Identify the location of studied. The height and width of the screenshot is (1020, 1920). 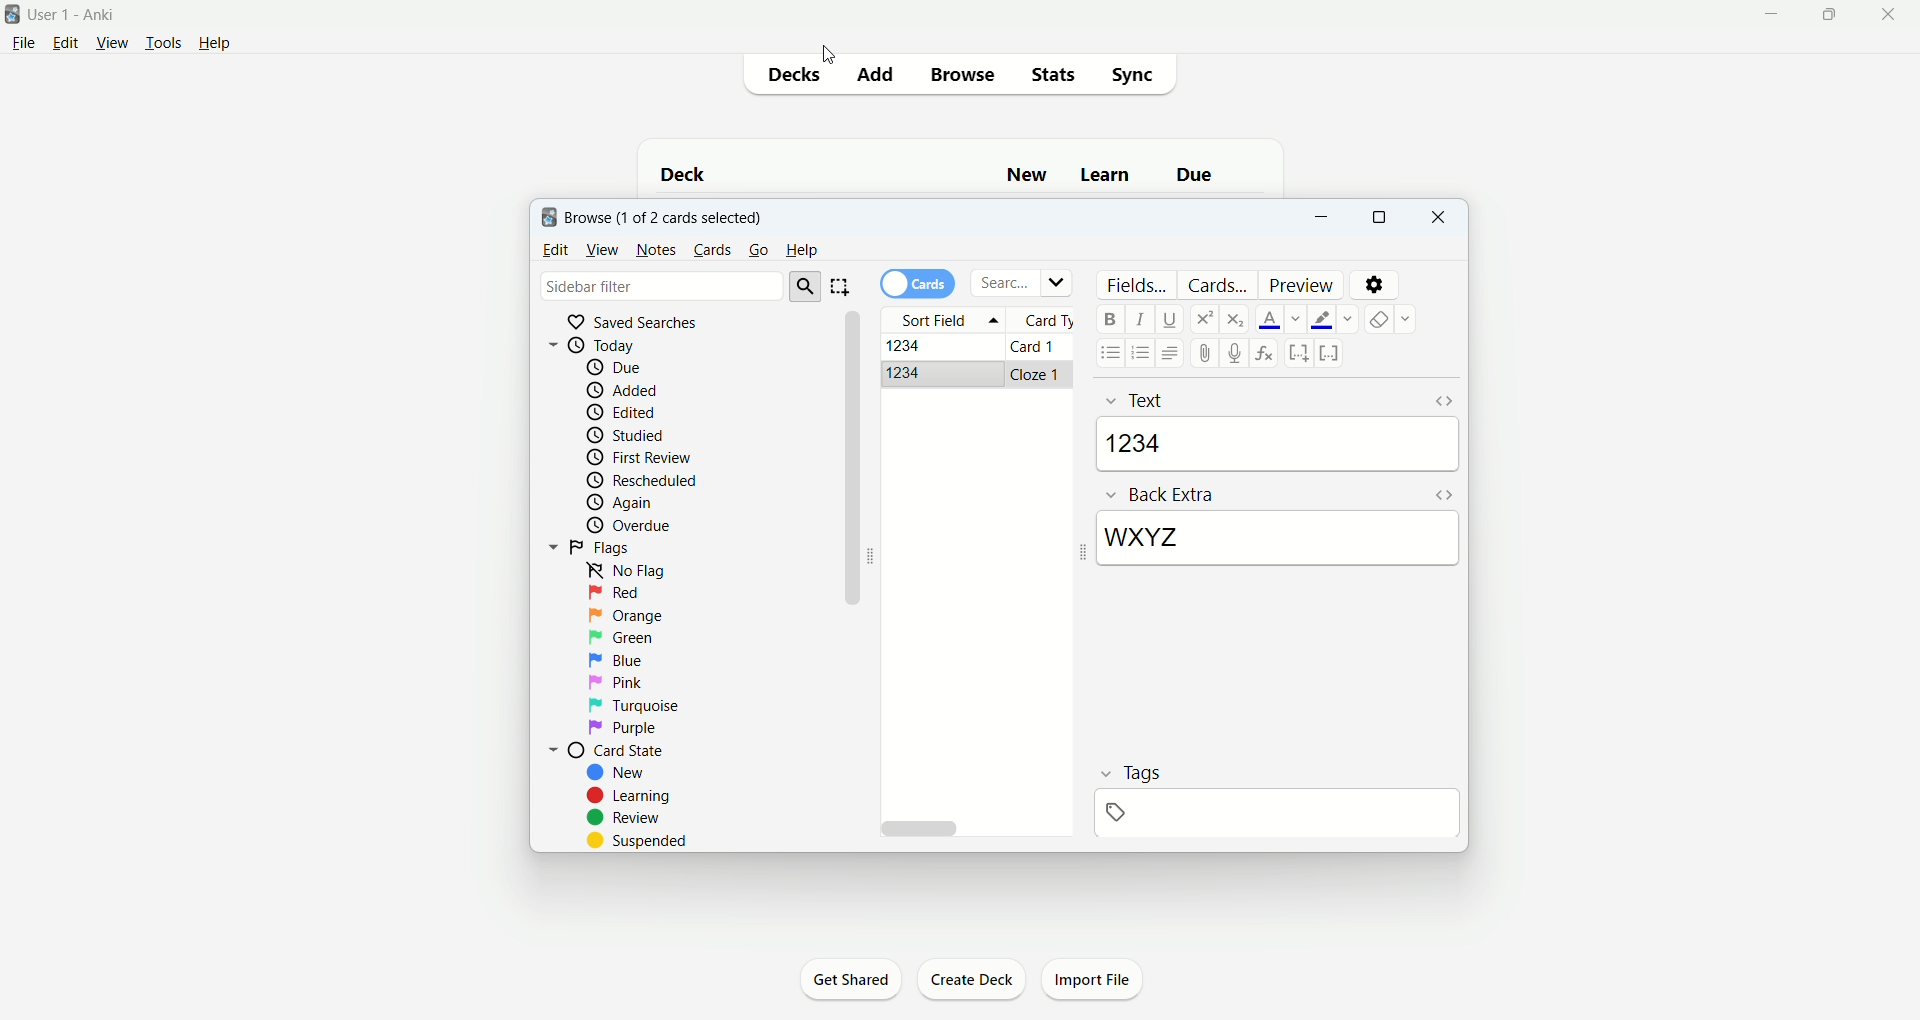
(624, 436).